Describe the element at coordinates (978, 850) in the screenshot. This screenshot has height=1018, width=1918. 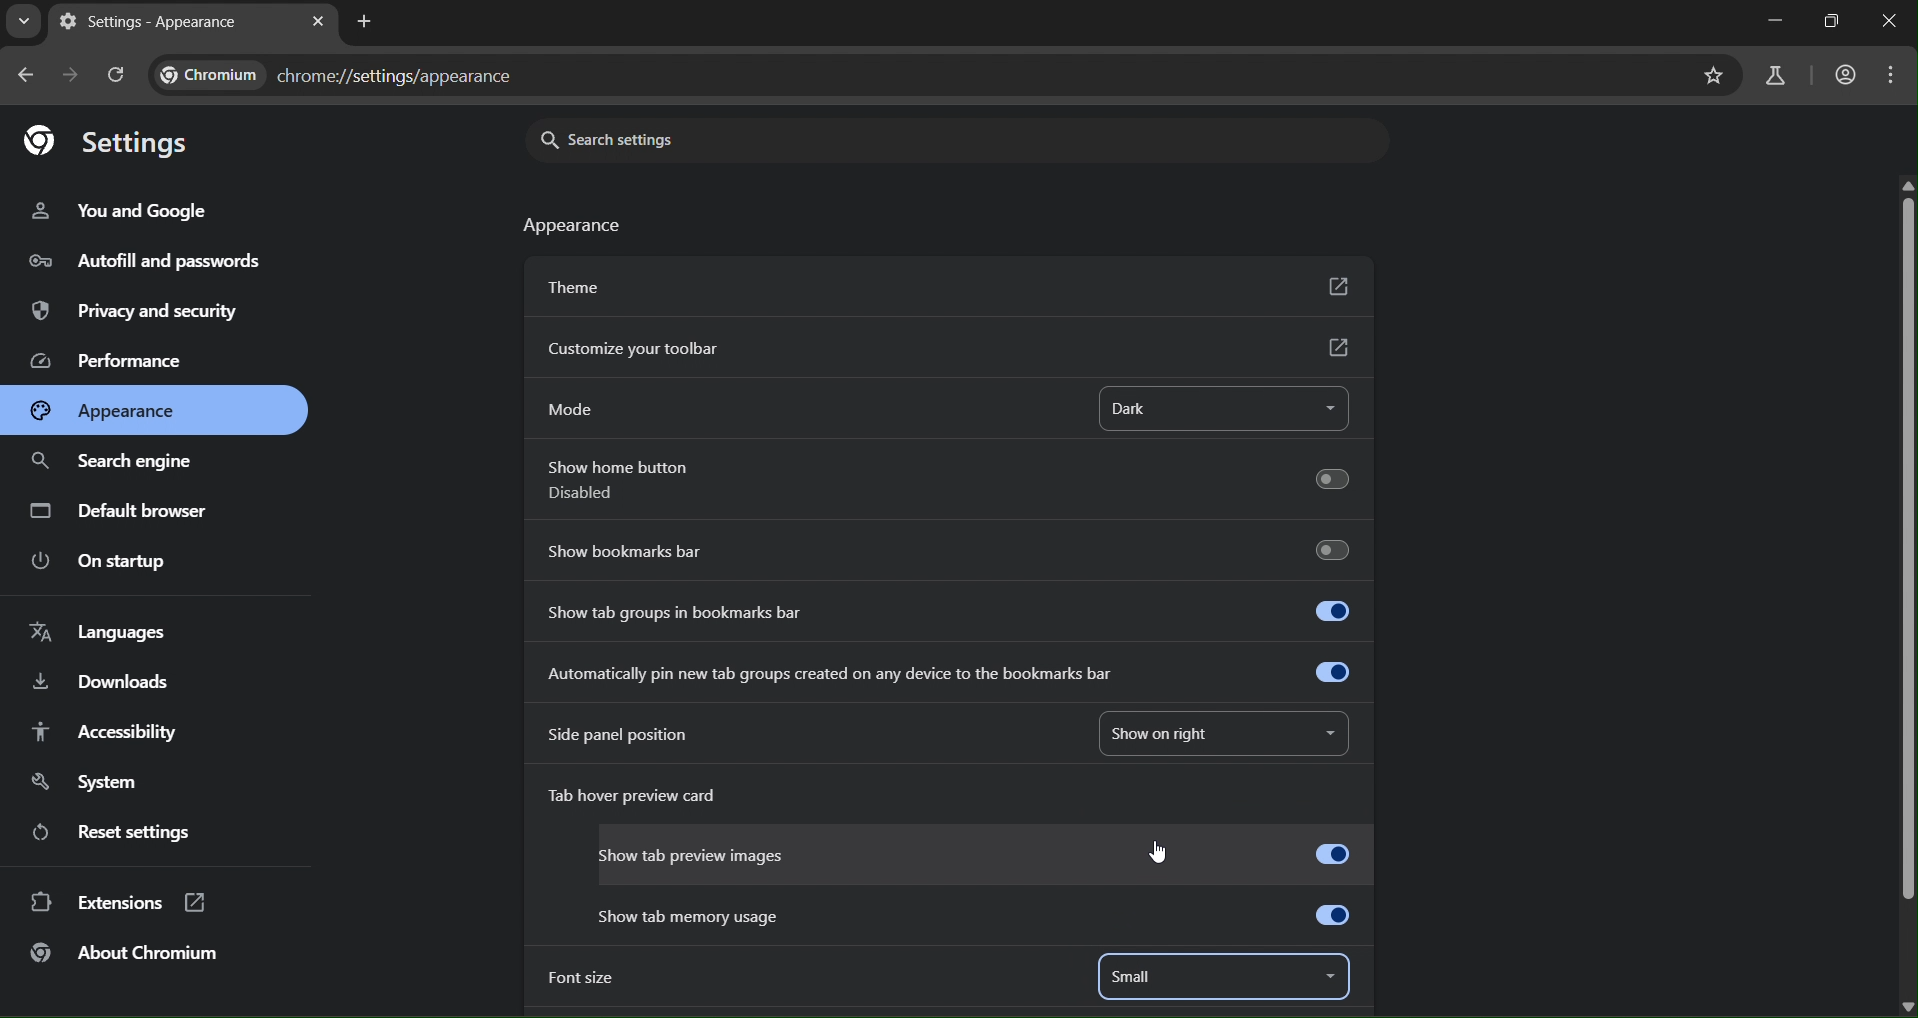
I see `show tab preview images` at that location.